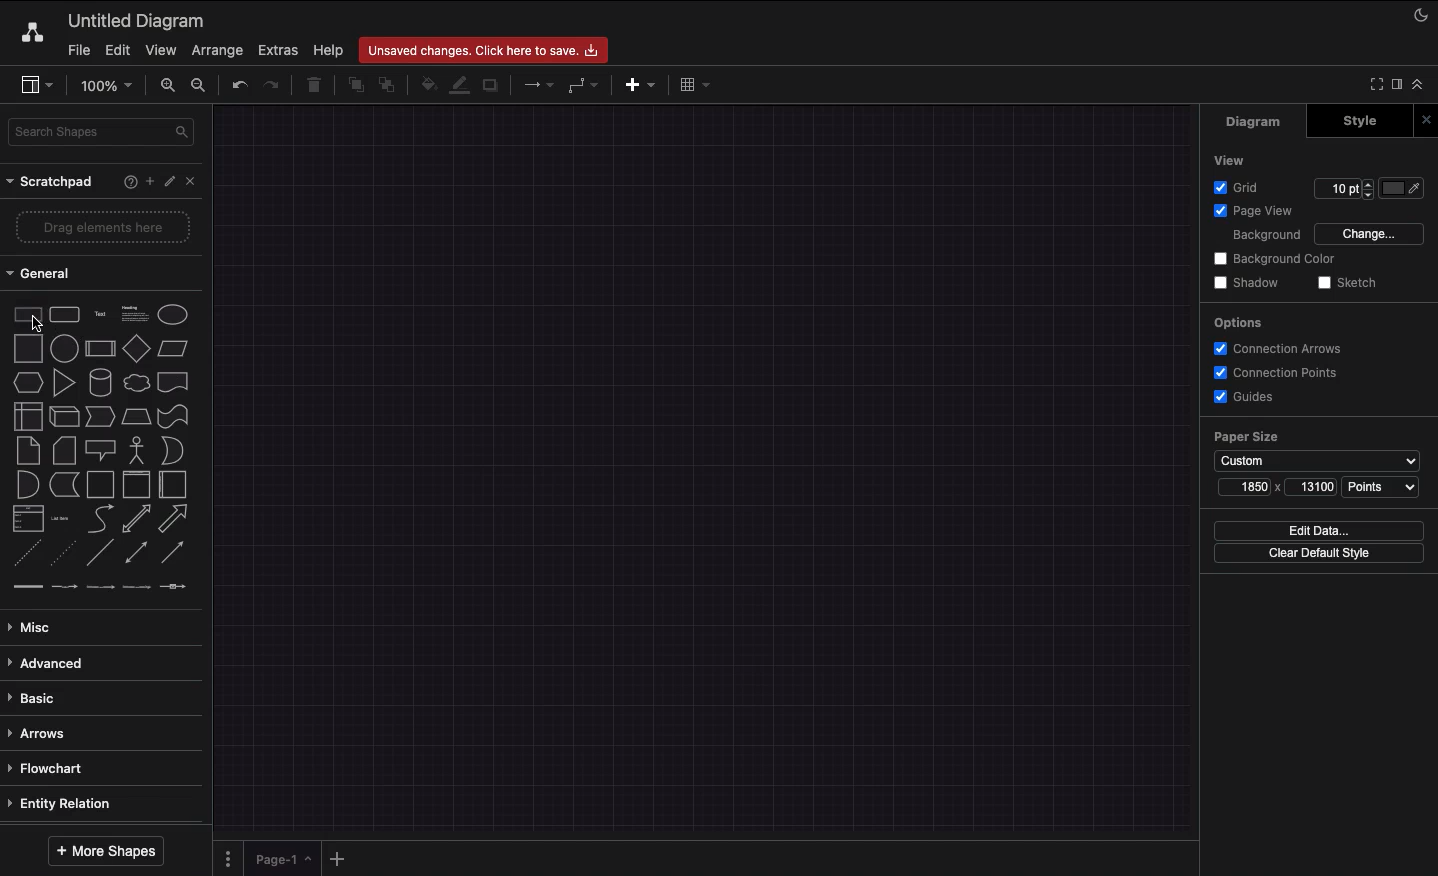 Image resolution: width=1438 pixels, height=876 pixels. What do you see at coordinates (164, 51) in the screenshot?
I see `View` at bounding box center [164, 51].